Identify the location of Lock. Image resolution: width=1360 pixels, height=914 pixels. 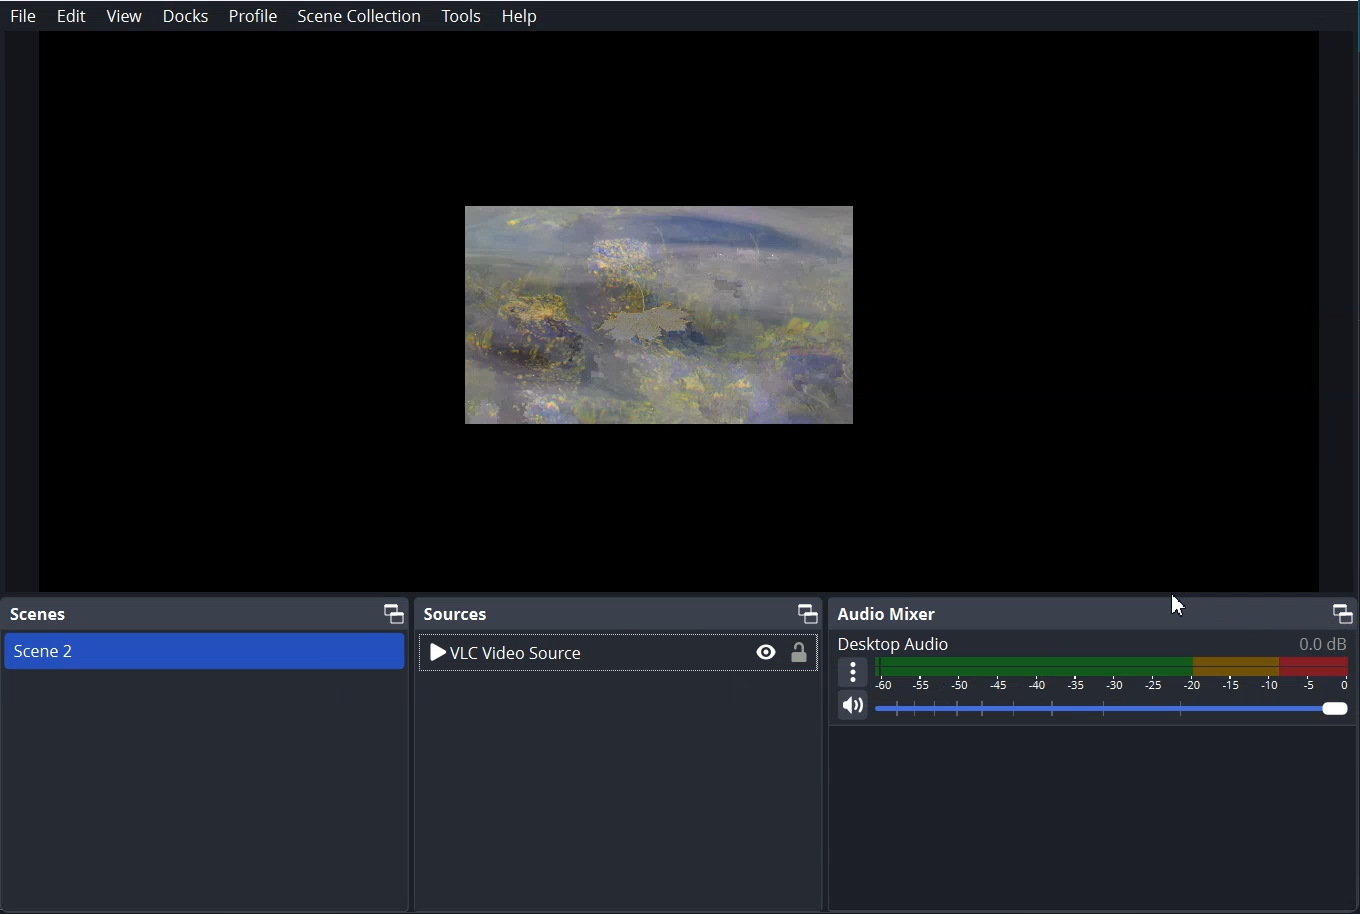
(801, 655).